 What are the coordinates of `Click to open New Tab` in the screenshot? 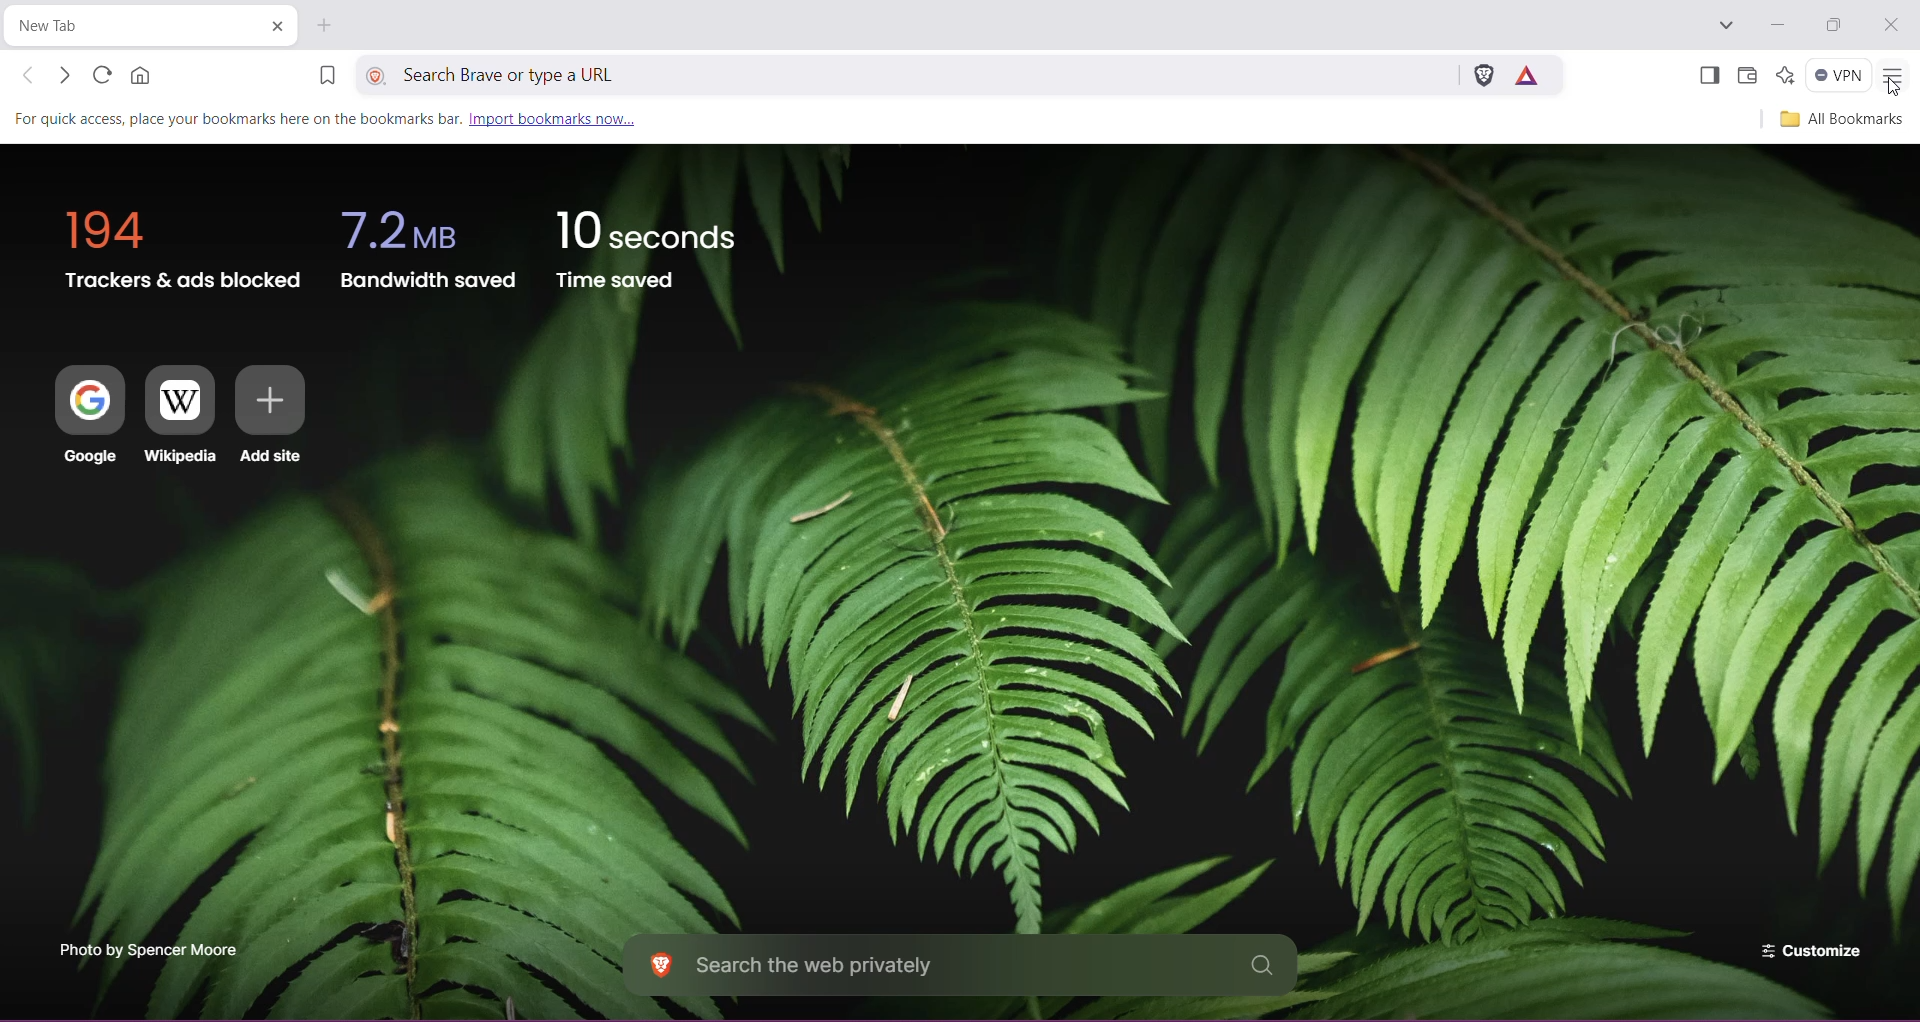 It's located at (324, 25).